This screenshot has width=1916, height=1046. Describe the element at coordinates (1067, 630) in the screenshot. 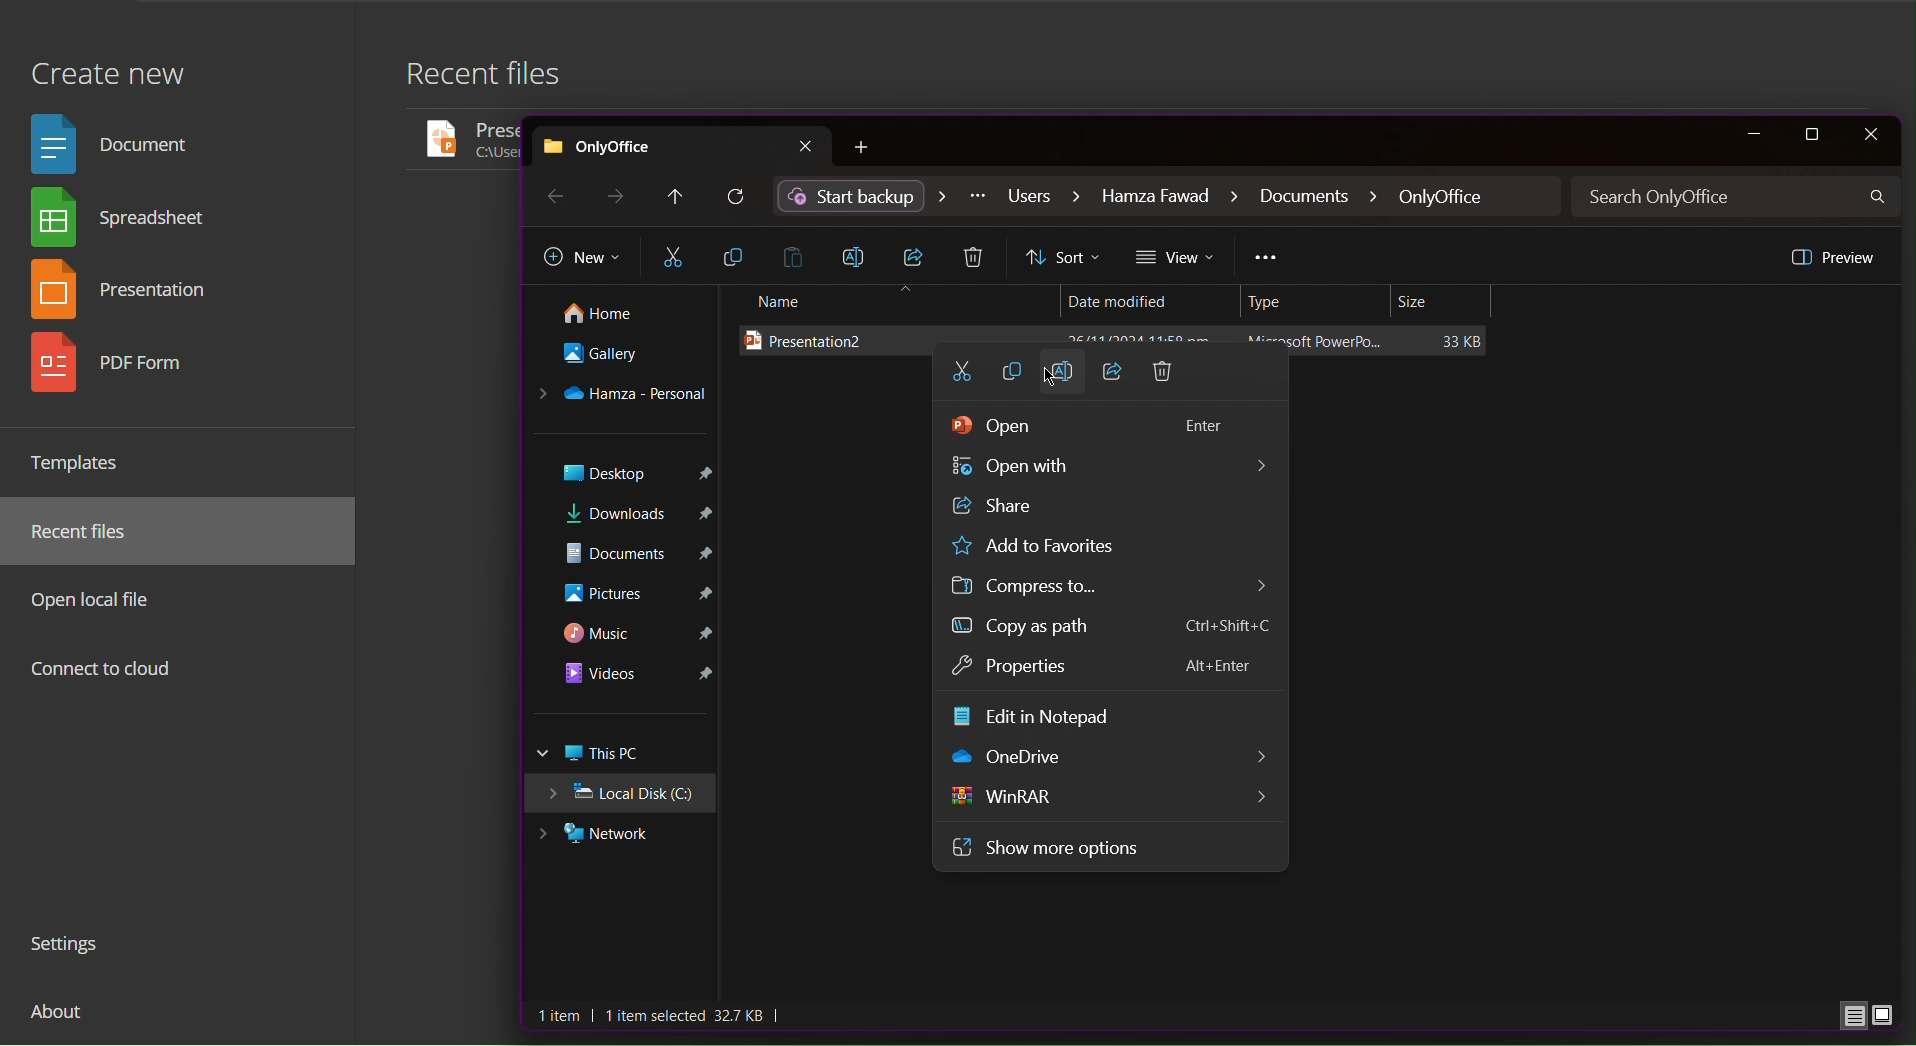

I see `Copy as path` at that location.